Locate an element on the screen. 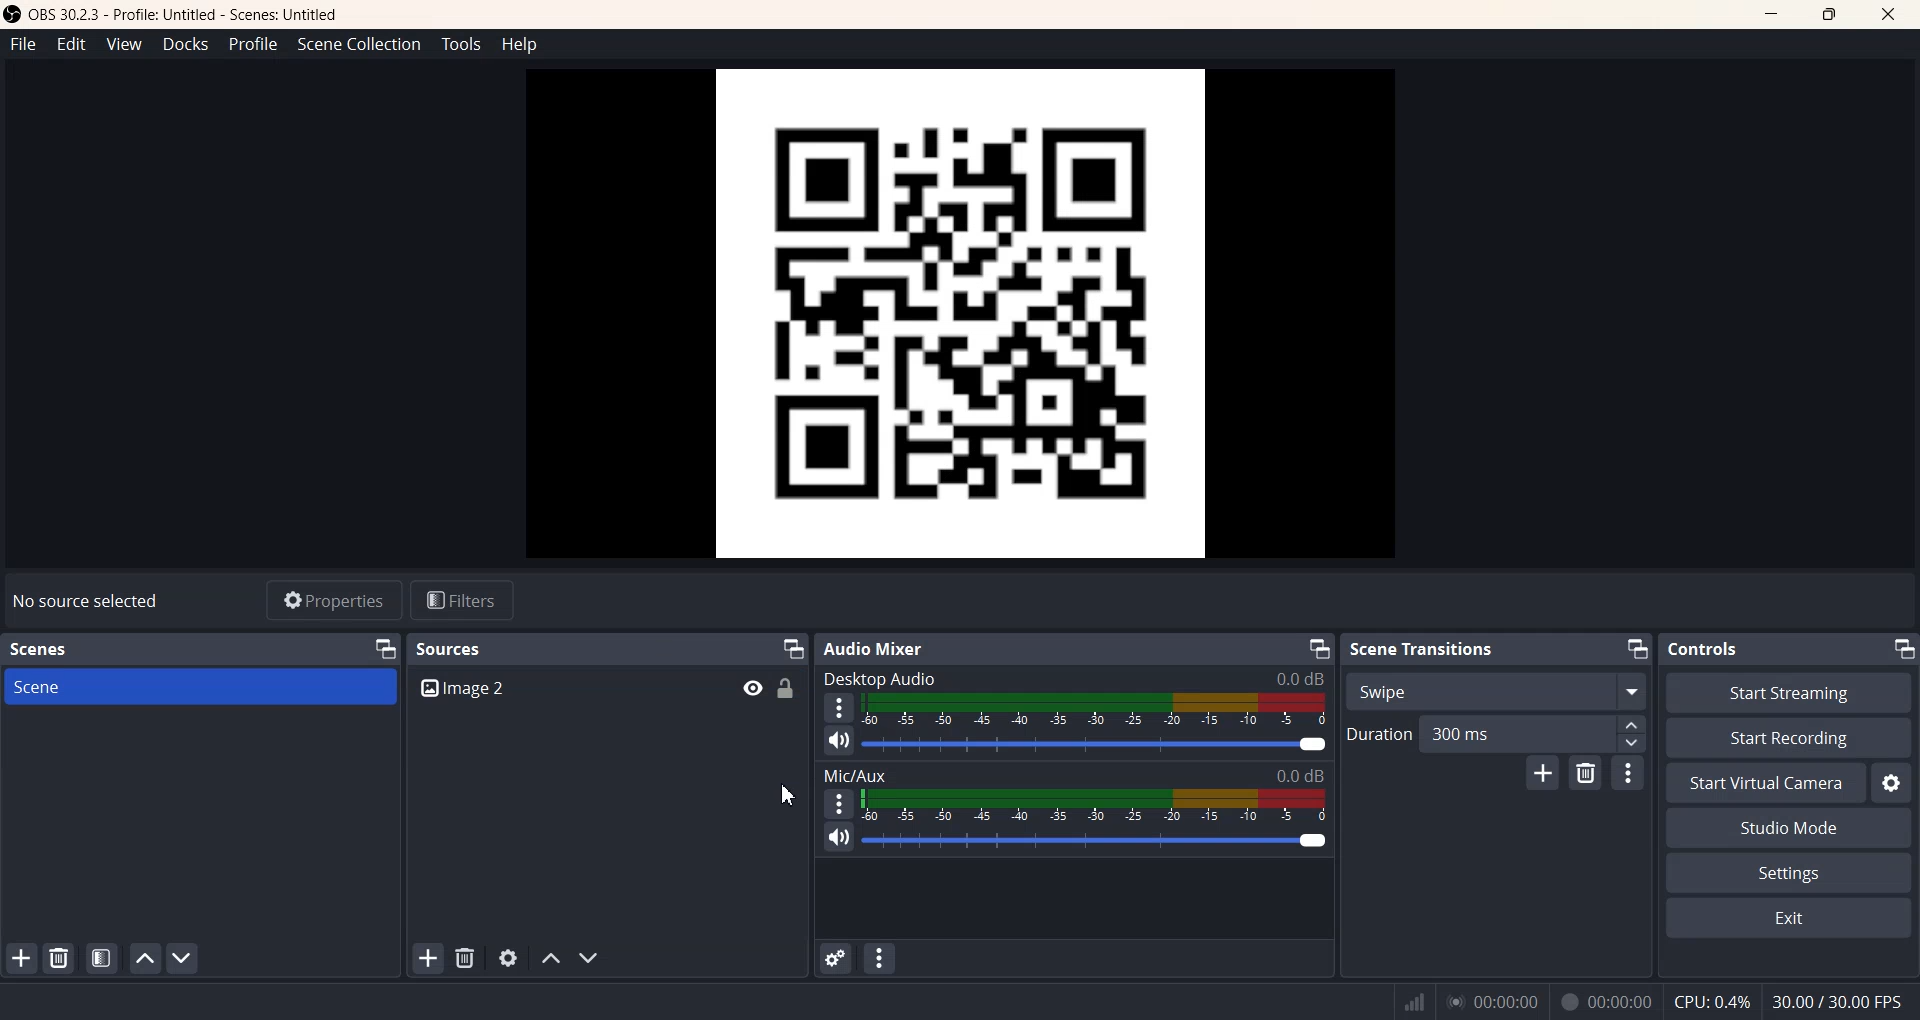 Image resolution: width=1920 pixels, height=1020 pixels. Duration 300ms is located at coordinates (1461, 733).